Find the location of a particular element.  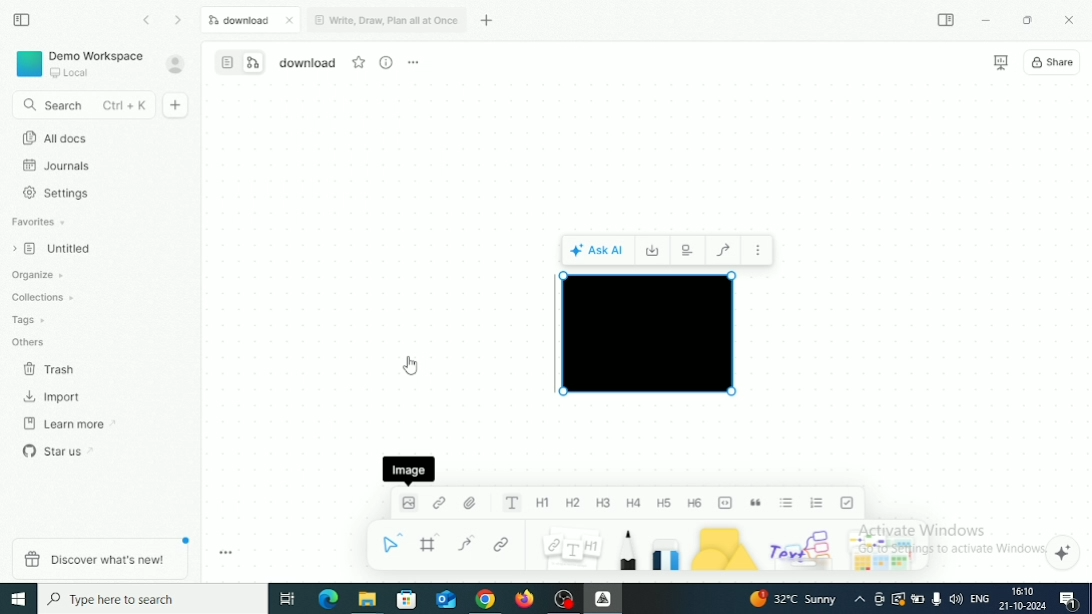

Favourite is located at coordinates (360, 62).